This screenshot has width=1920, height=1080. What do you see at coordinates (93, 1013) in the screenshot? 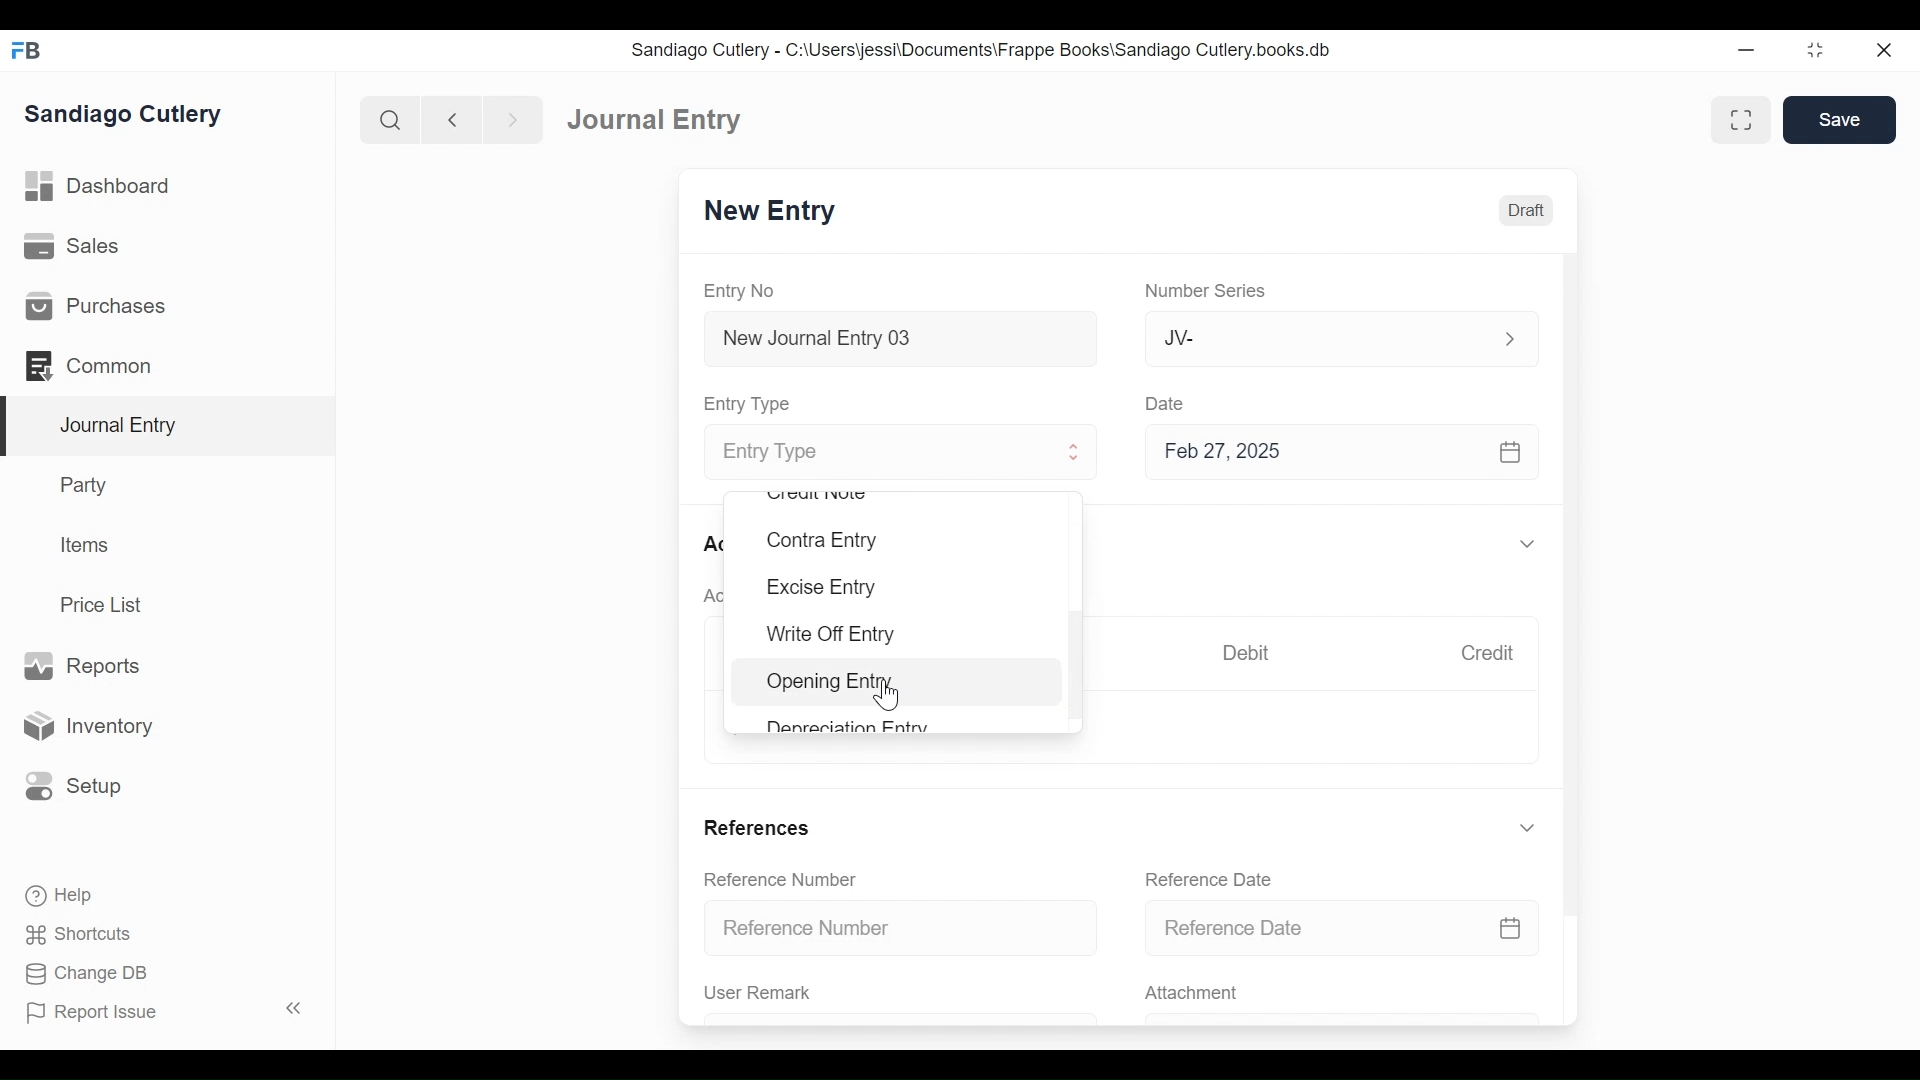
I see `Report Issue` at bounding box center [93, 1013].